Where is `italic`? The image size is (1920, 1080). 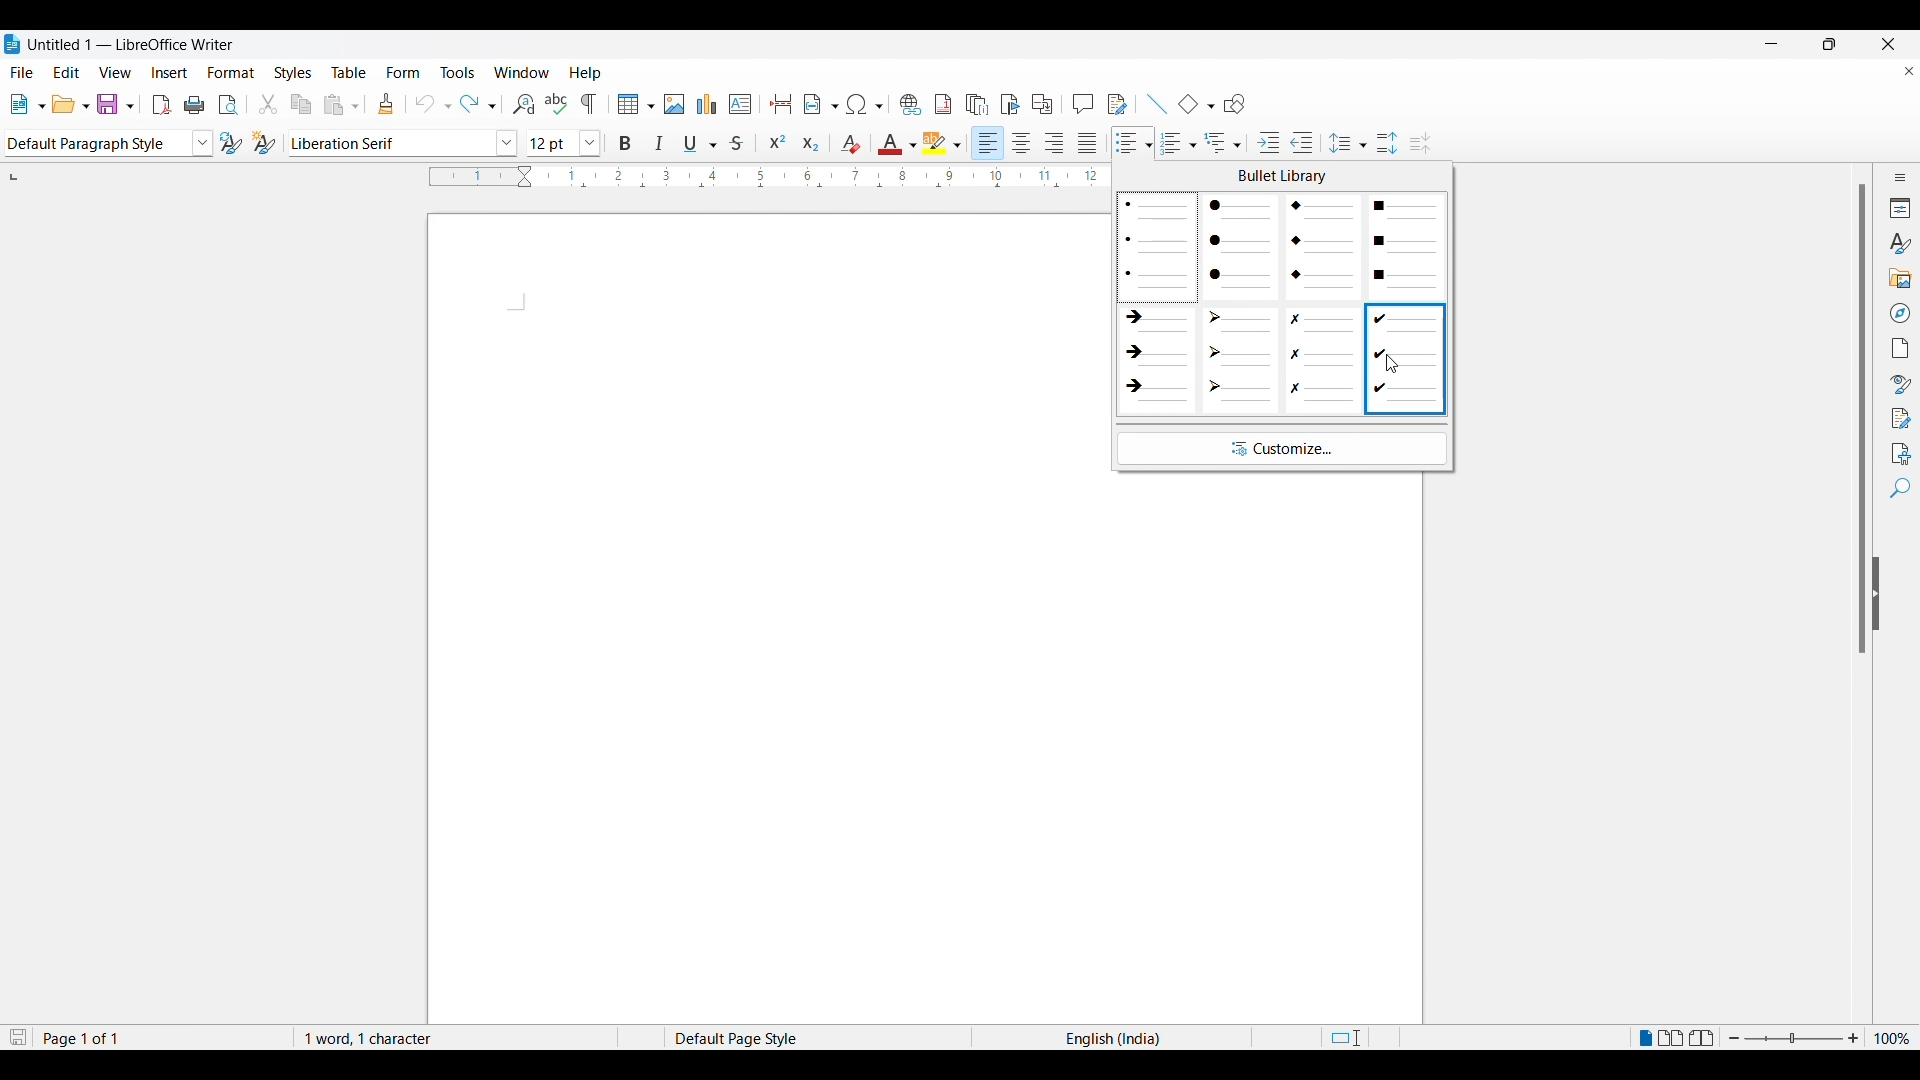
italic is located at coordinates (662, 142).